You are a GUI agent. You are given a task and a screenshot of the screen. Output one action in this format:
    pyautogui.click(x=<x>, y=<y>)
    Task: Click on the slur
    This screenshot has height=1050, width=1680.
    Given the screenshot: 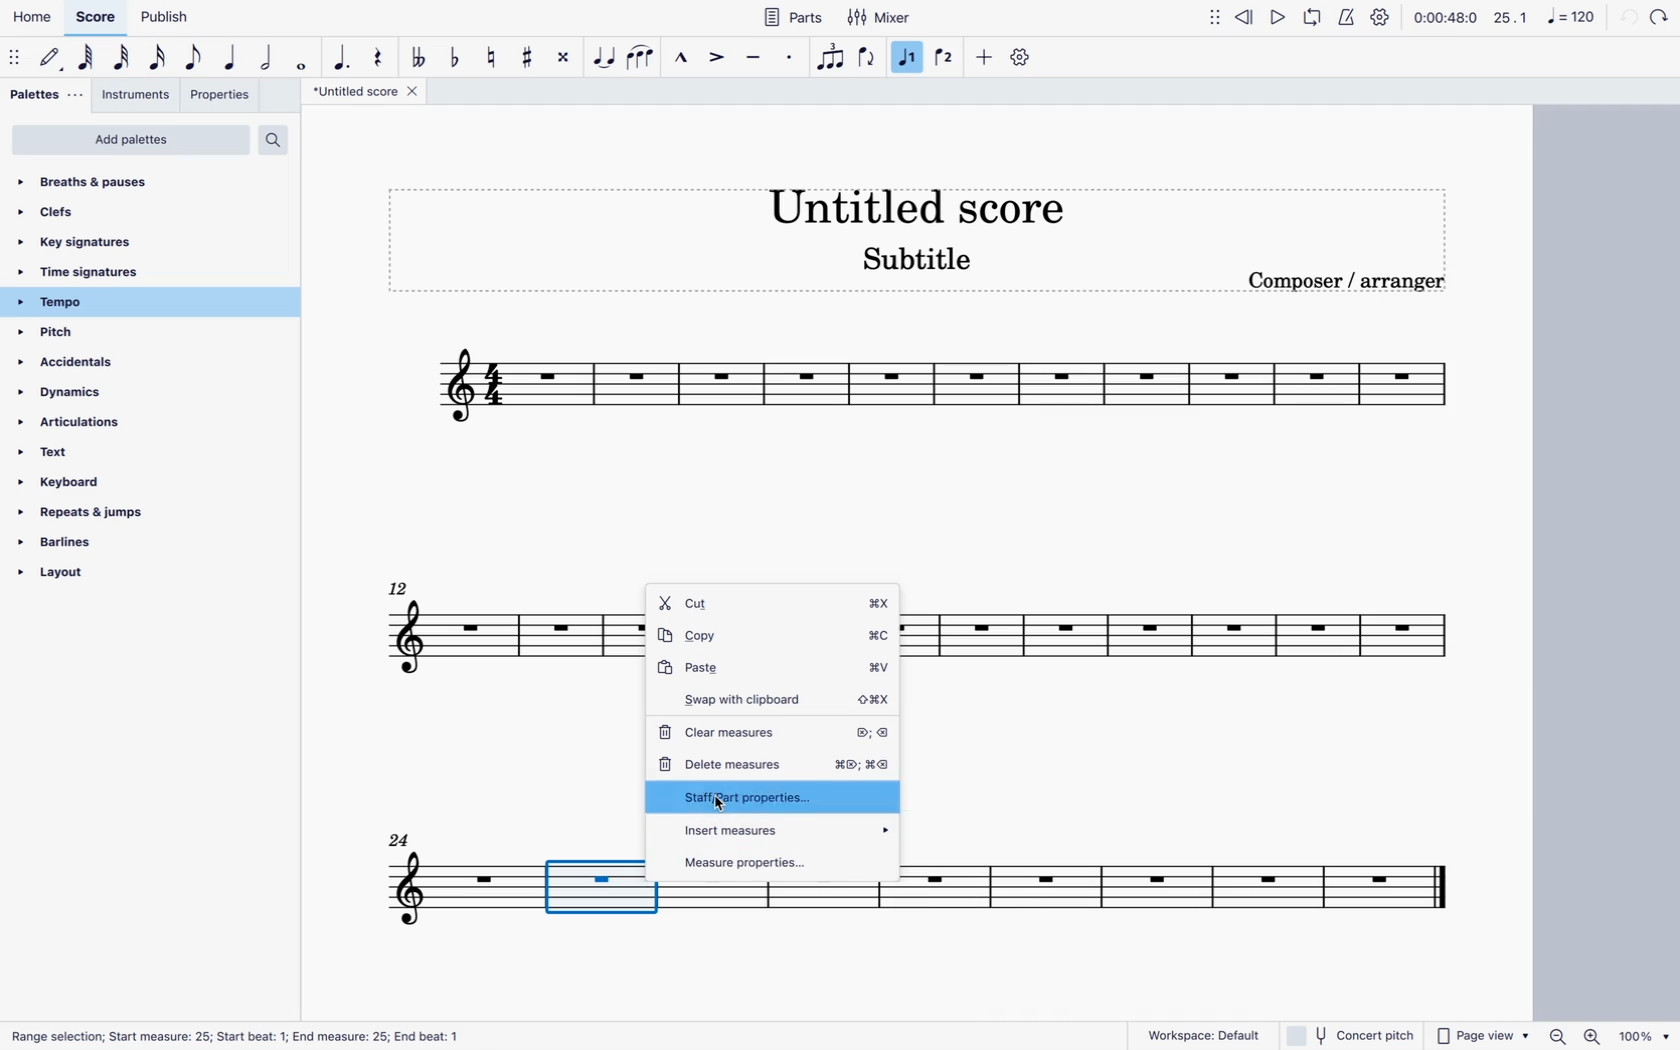 What is the action you would take?
    pyautogui.click(x=642, y=58)
    